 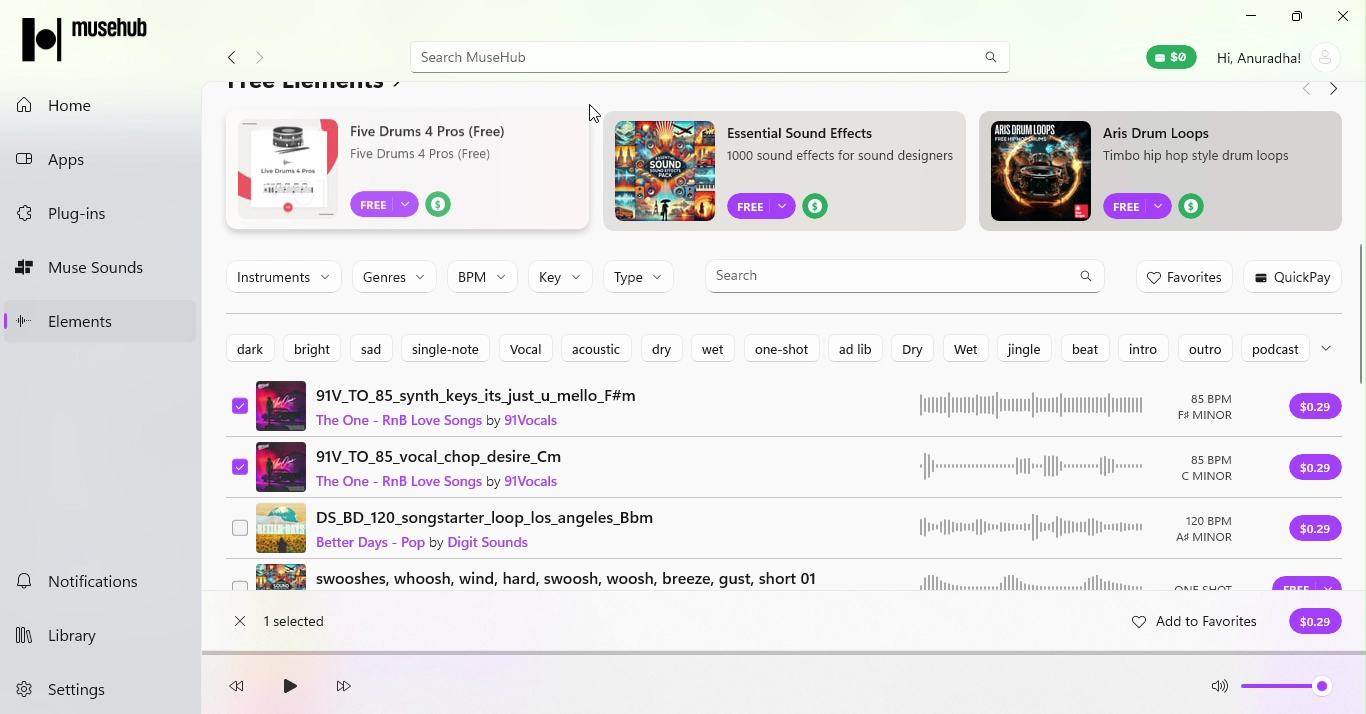 I want to click on Sad, so click(x=375, y=346).